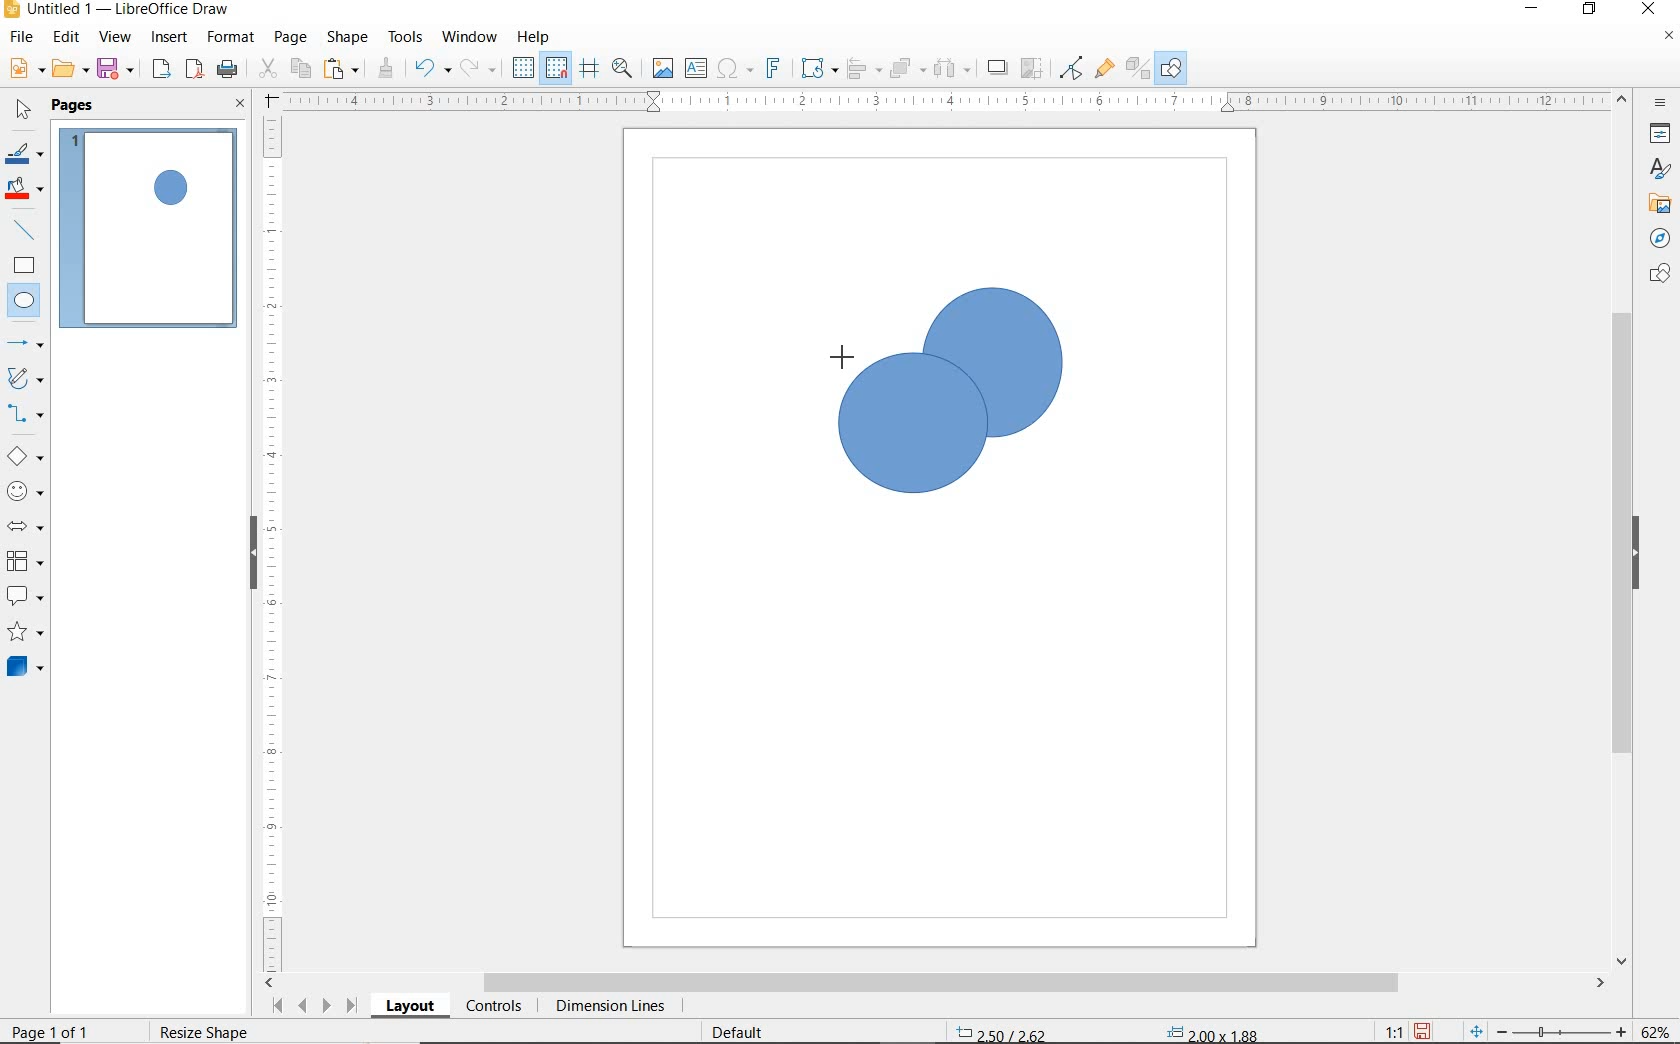 Image resolution: width=1680 pixels, height=1044 pixels. Describe the element at coordinates (173, 190) in the screenshot. I see `CIRCLE ADDED` at that location.